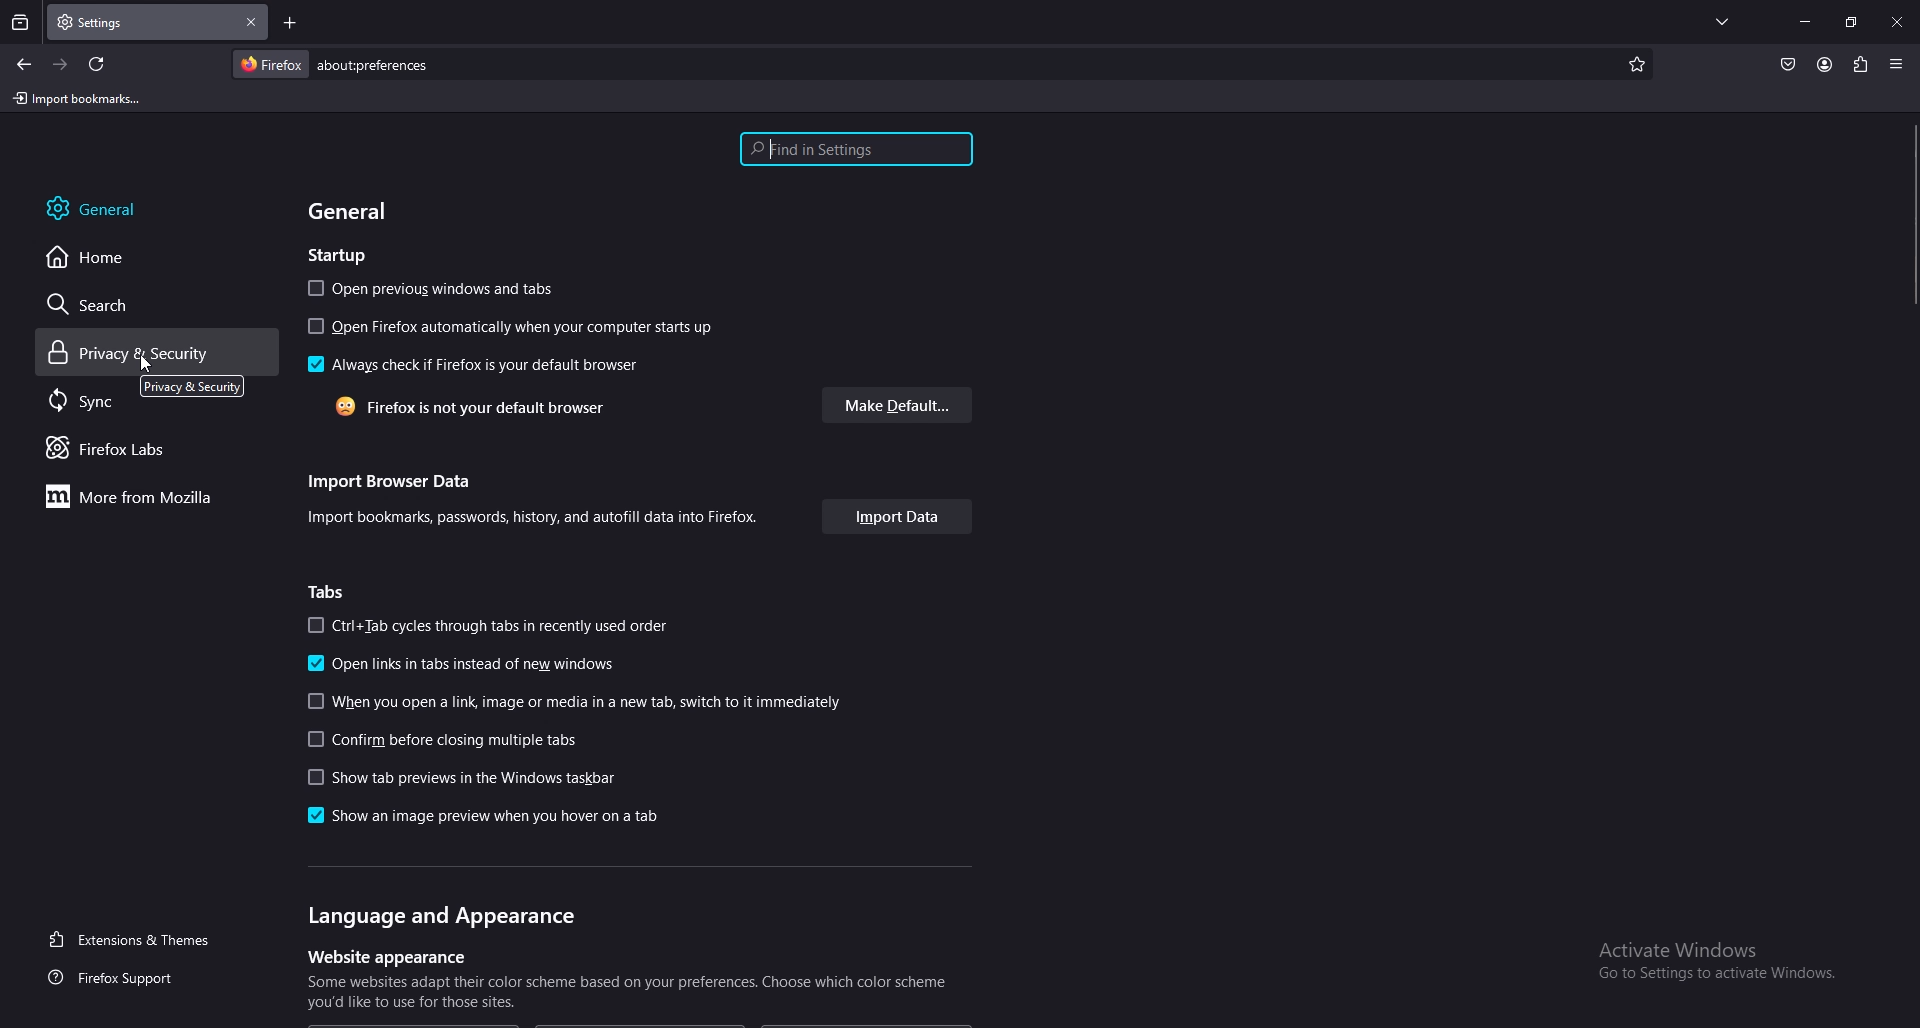 The height and width of the screenshot is (1028, 1920). What do you see at coordinates (480, 407) in the screenshot?
I see `firefox is not your default browser` at bounding box center [480, 407].